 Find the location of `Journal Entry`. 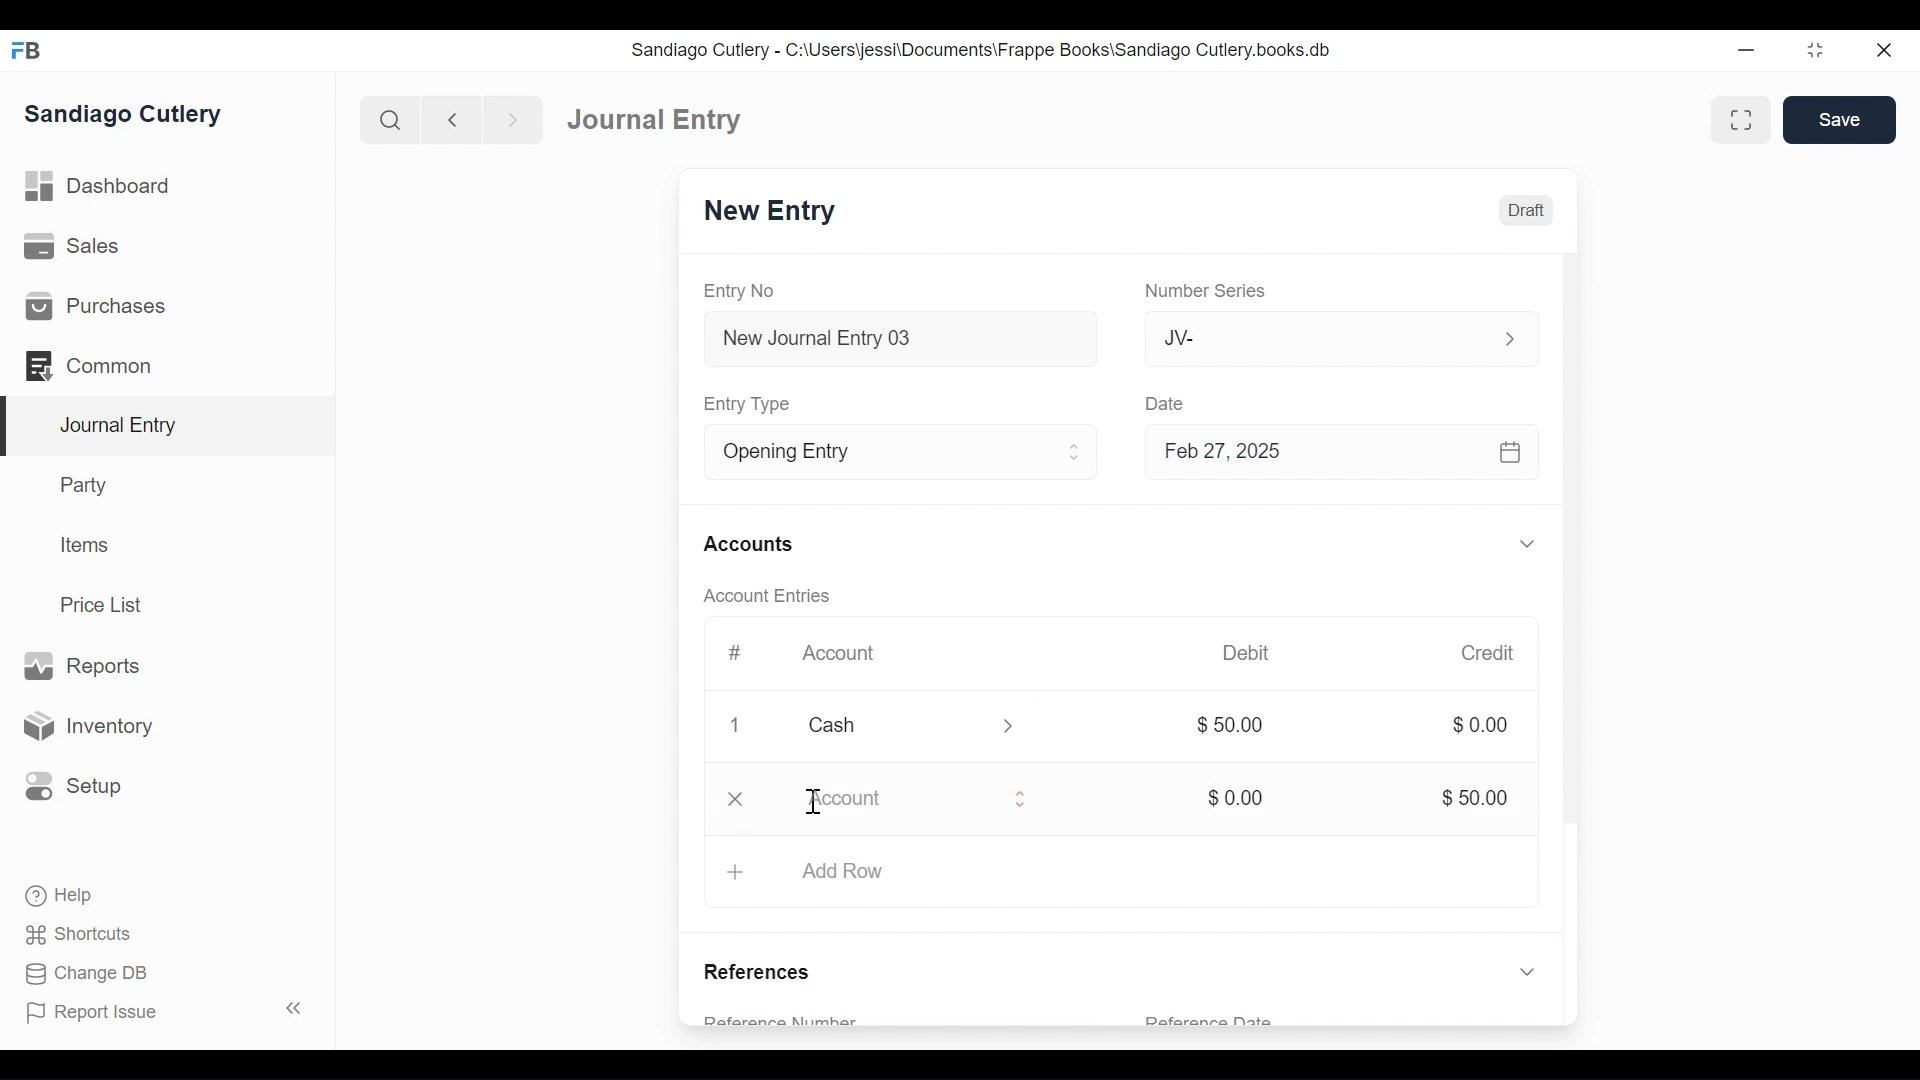

Journal Entry is located at coordinates (164, 427).